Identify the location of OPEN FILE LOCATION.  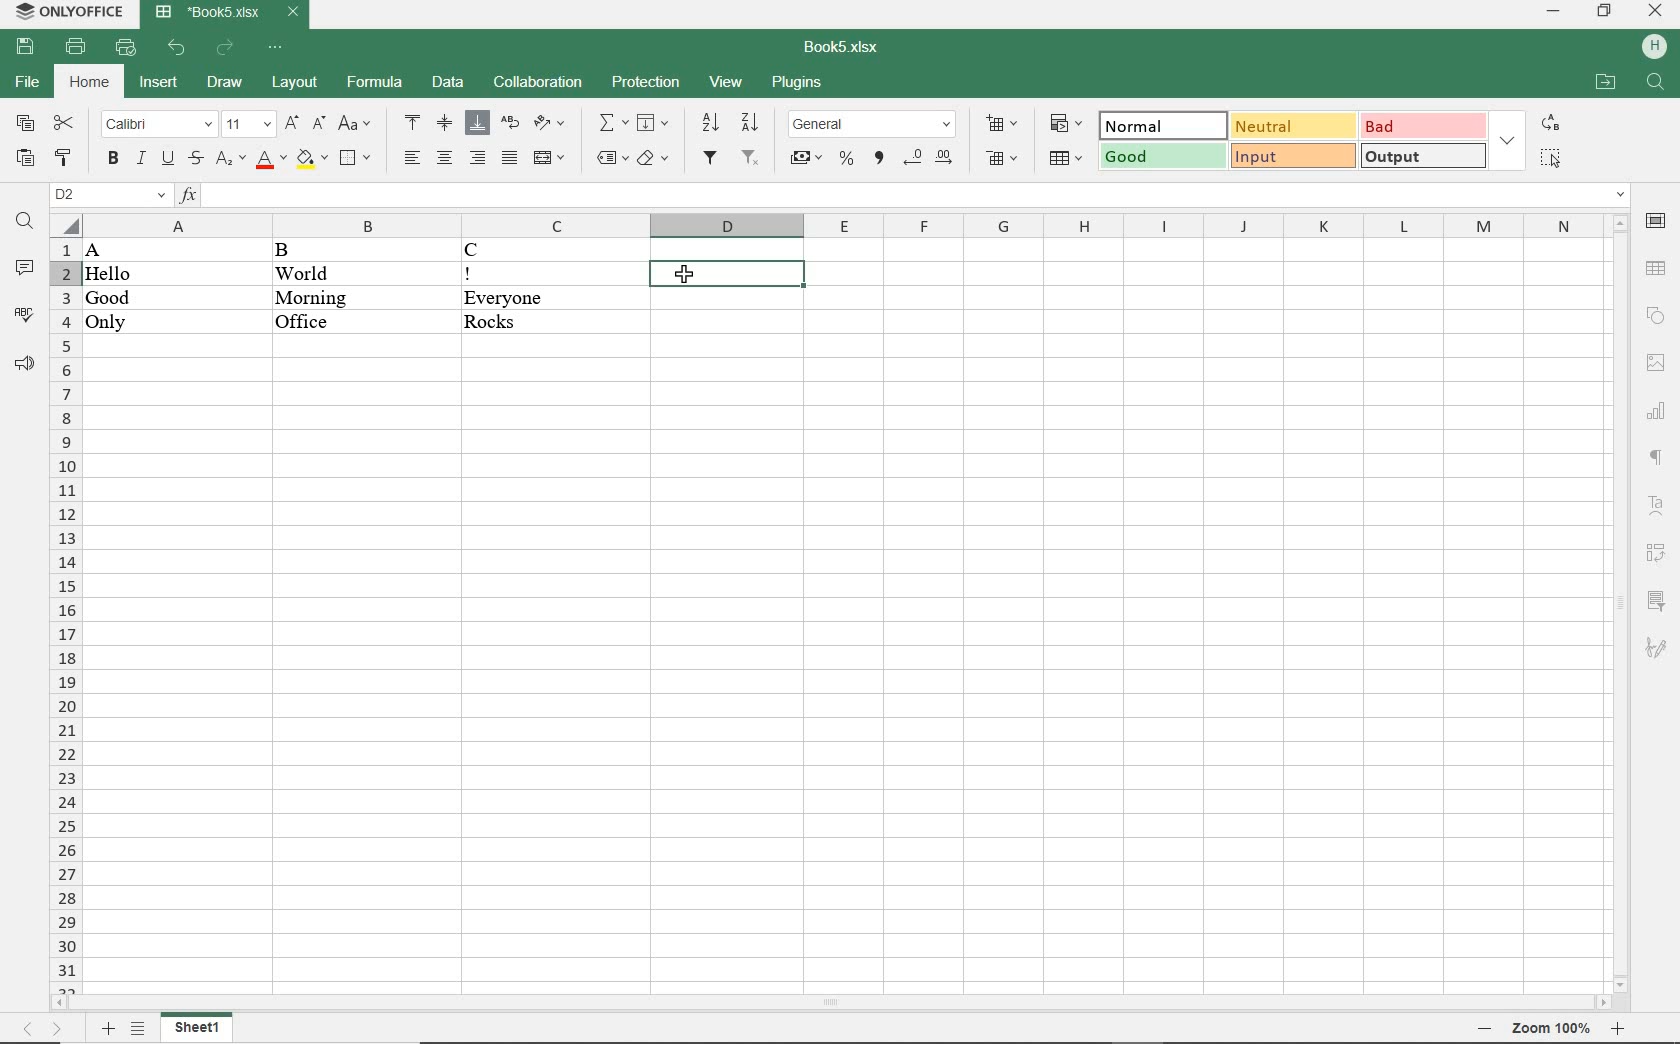
(1605, 83).